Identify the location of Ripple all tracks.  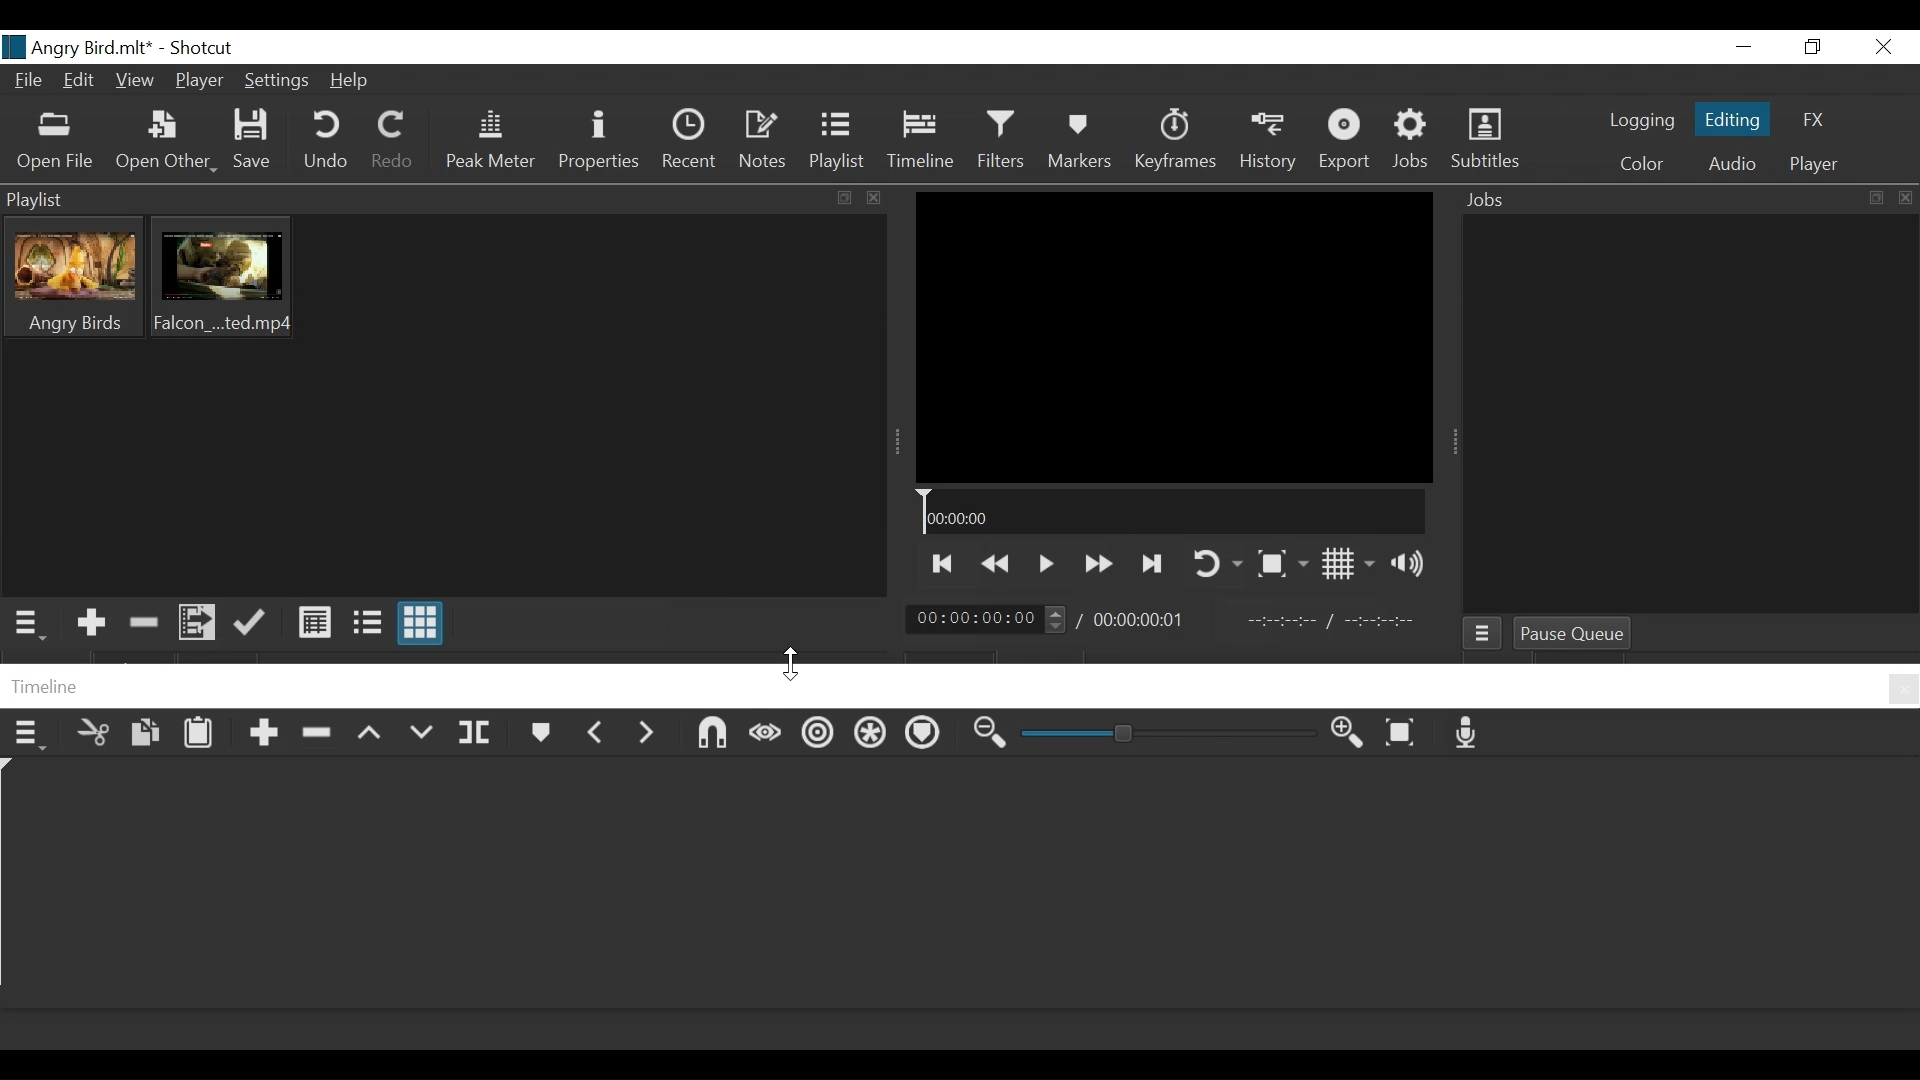
(872, 736).